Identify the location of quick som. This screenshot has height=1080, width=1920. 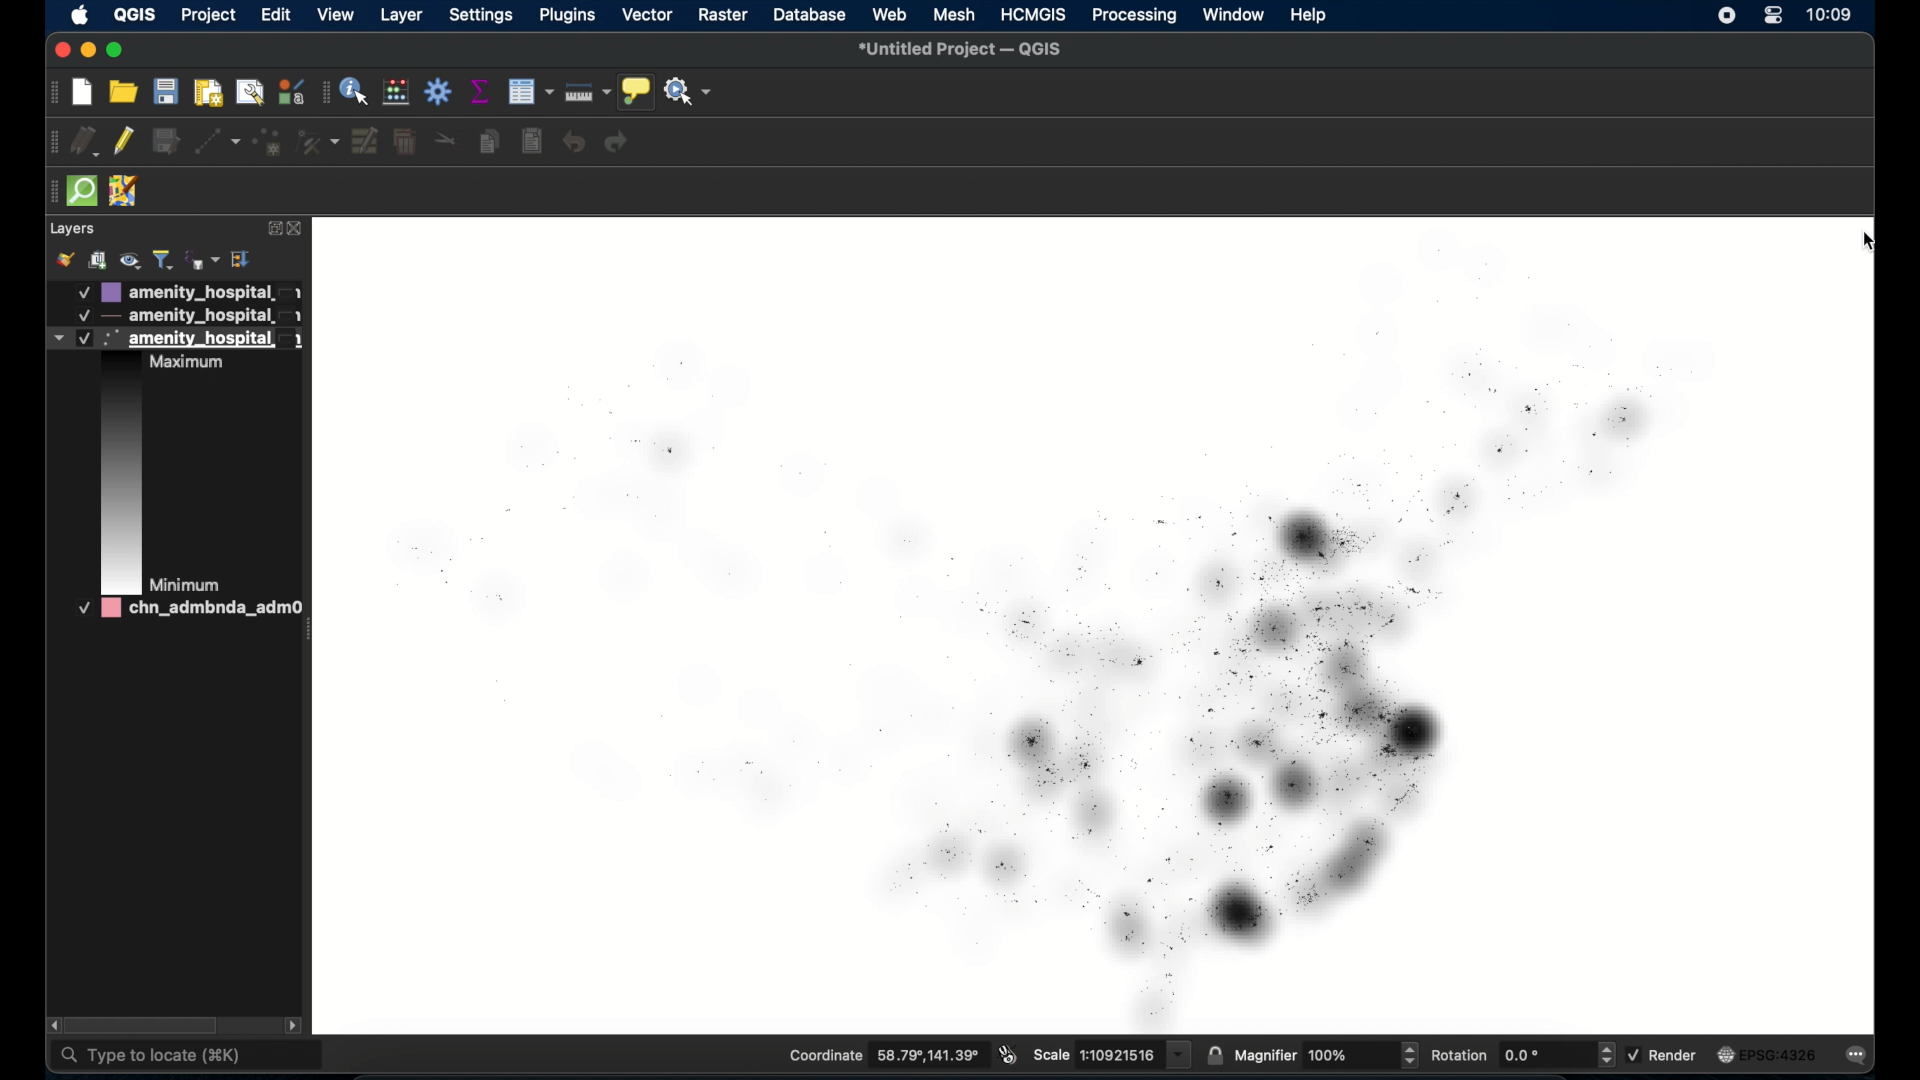
(84, 192).